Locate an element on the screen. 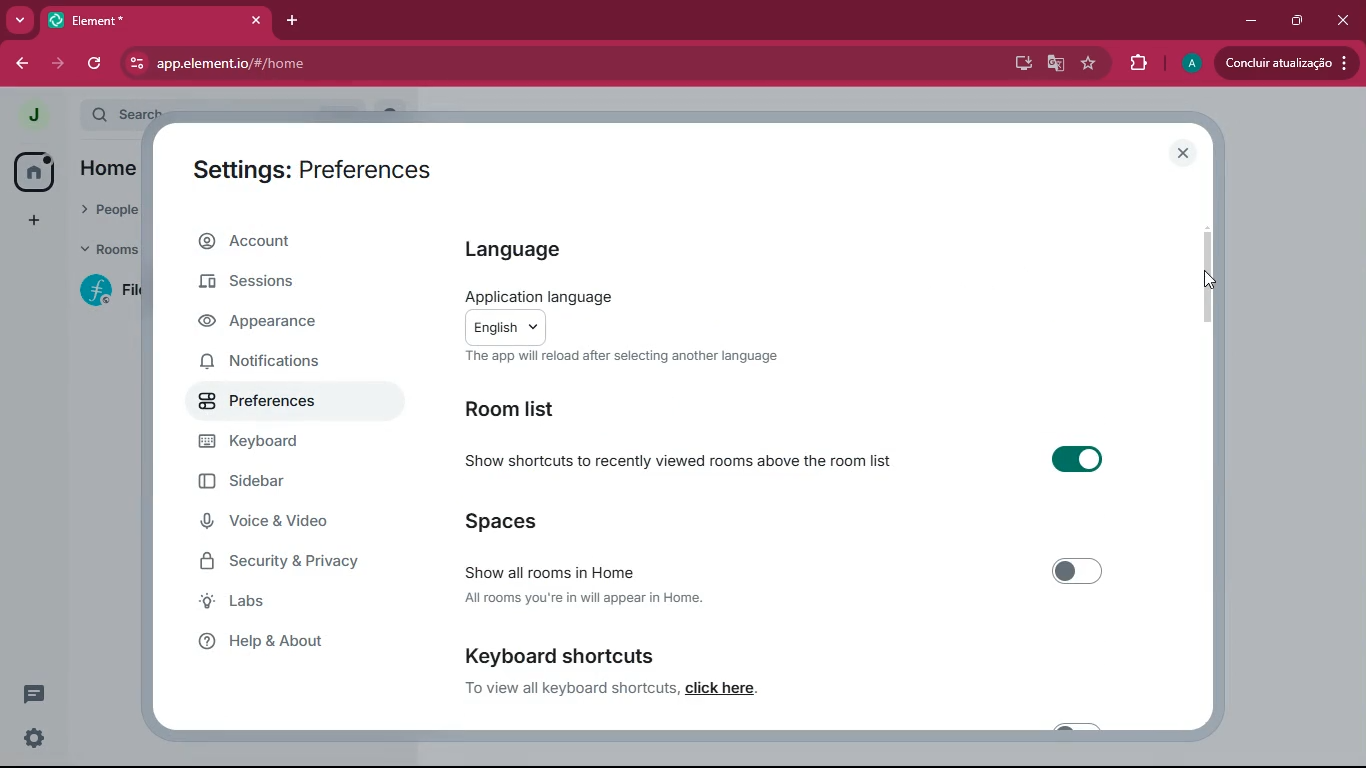 Image resolution: width=1366 pixels, height=768 pixels. add is located at coordinates (34, 222).